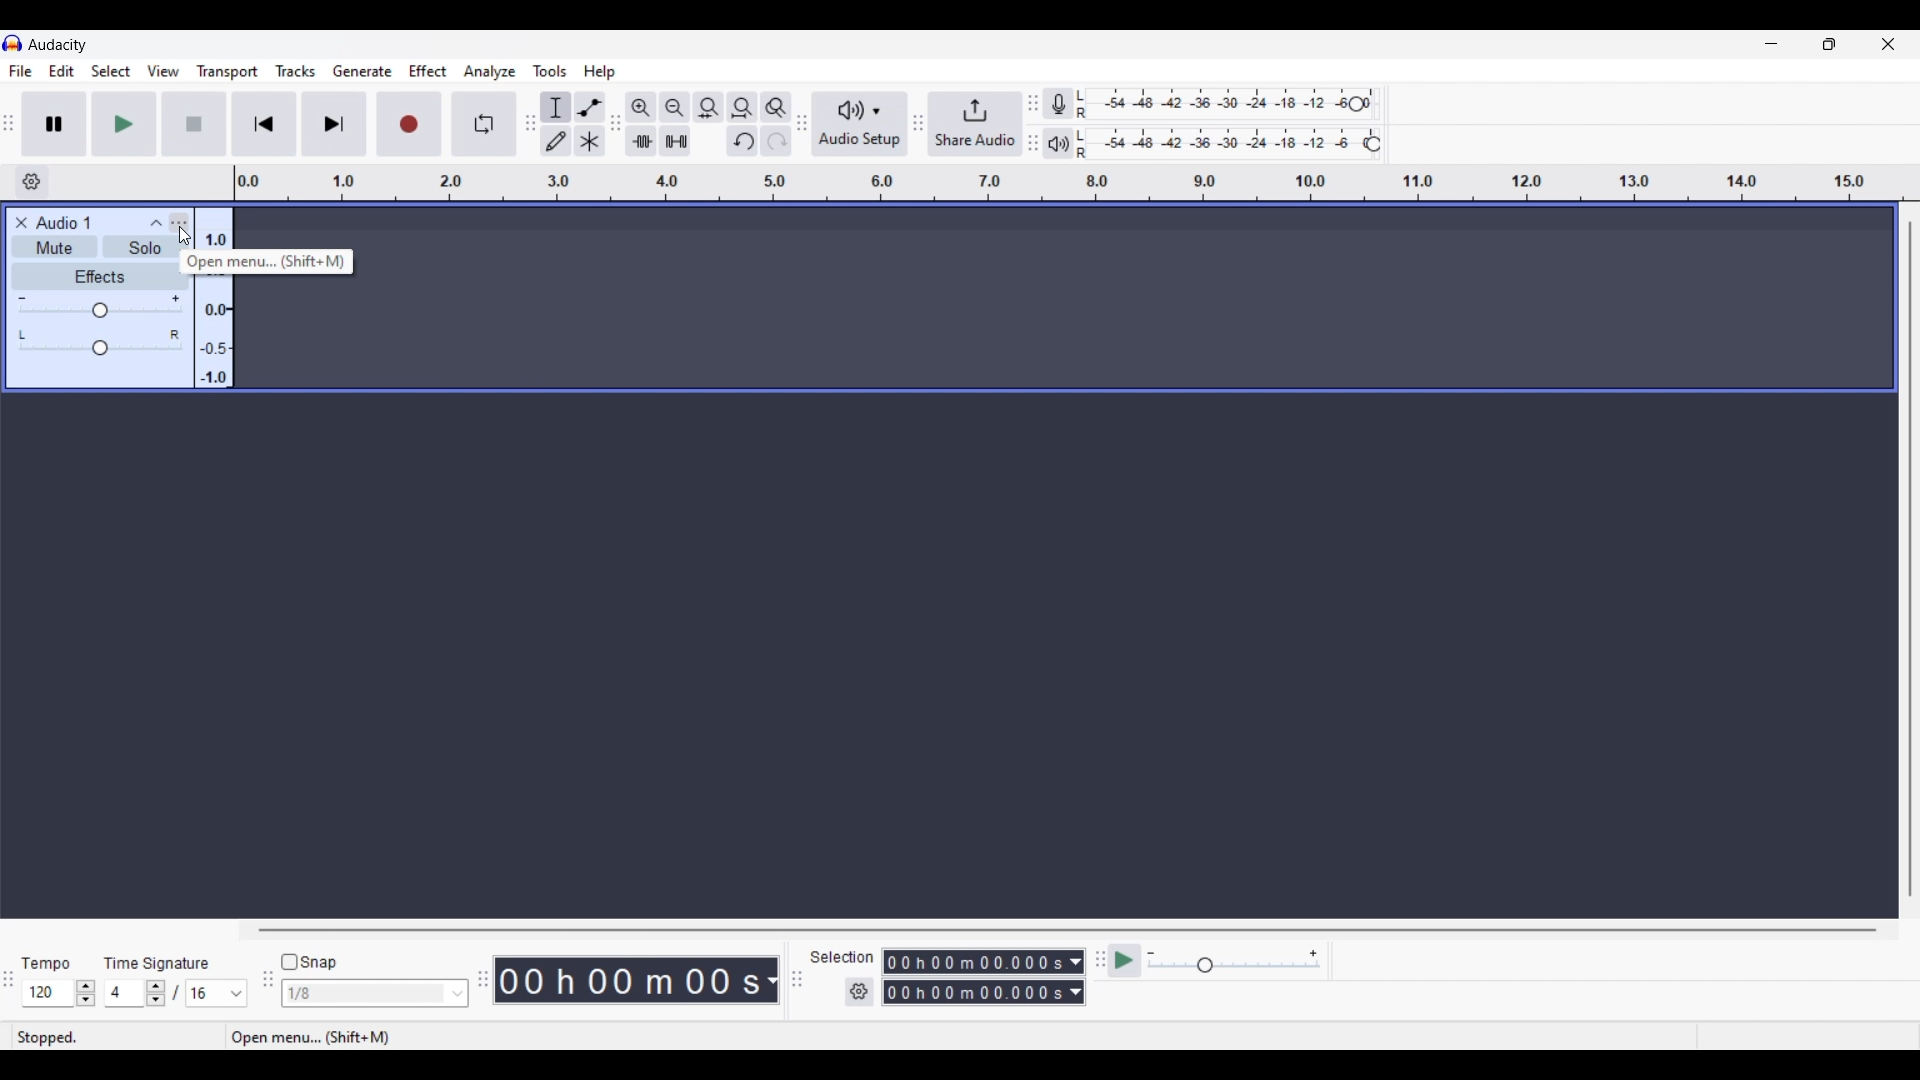 The height and width of the screenshot is (1080, 1920). Describe the element at coordinates (708, 108) in the screenshot. I see `Fit selection to width` at that location.